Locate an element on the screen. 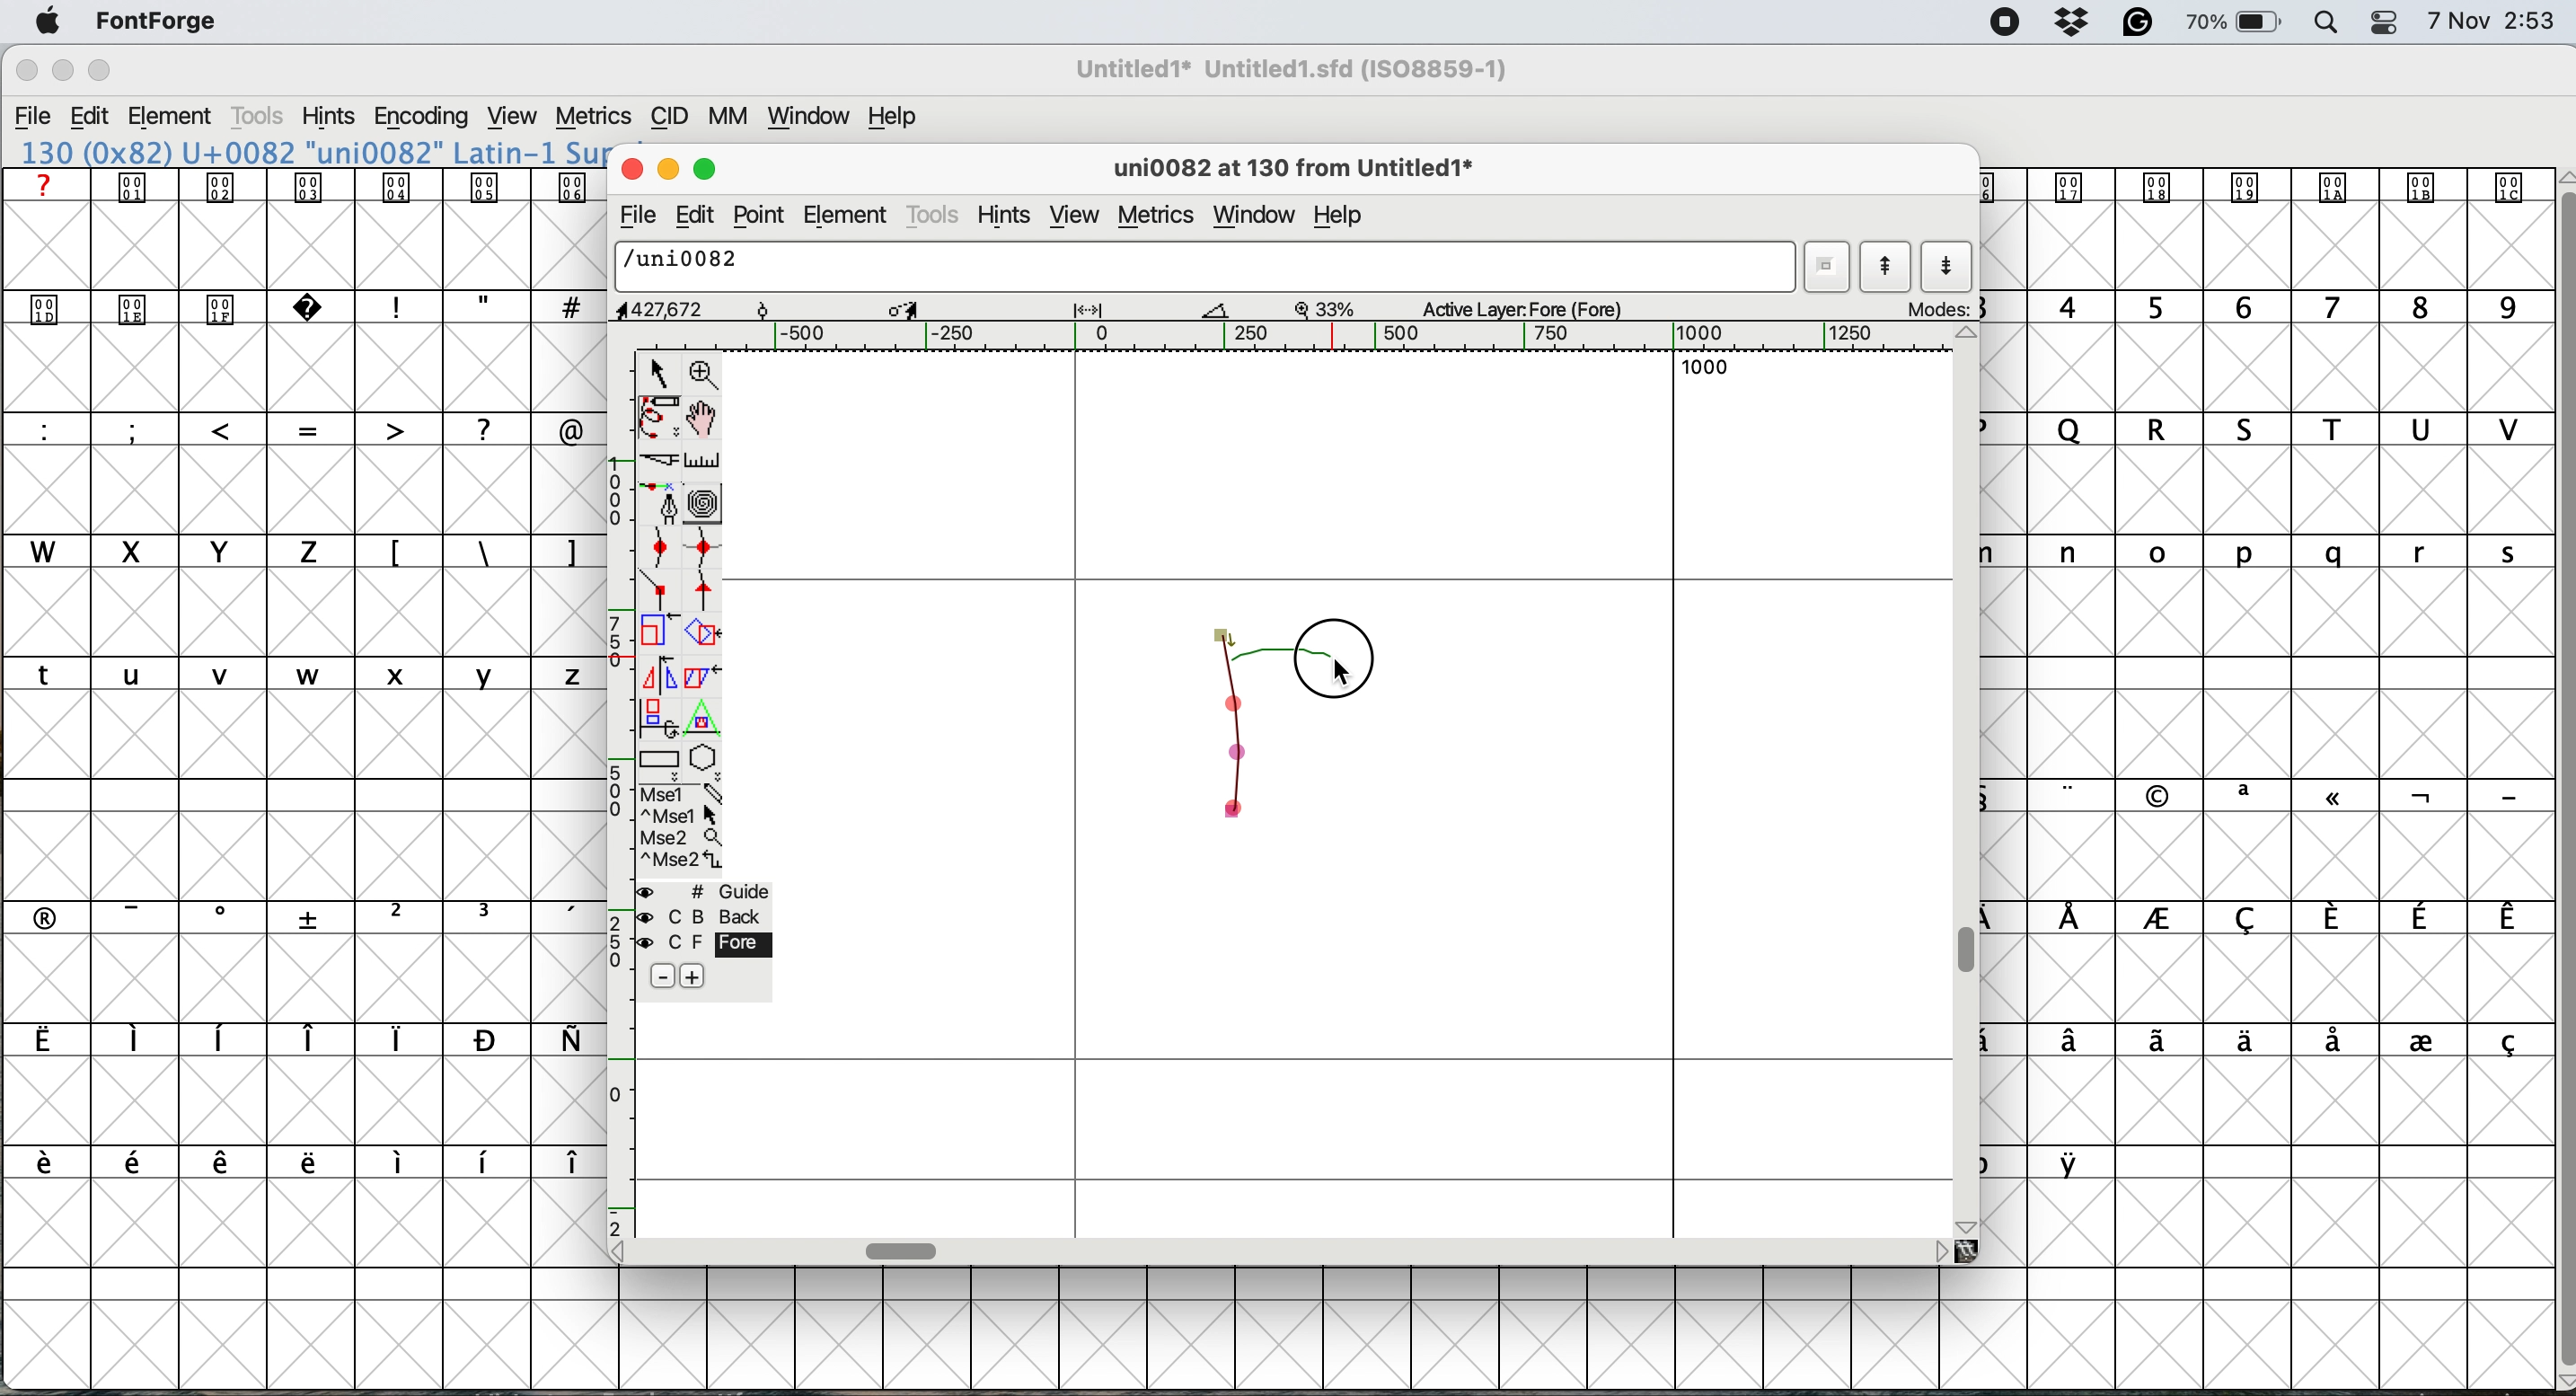 The width and height of the screenshot is (2576, 1396). file is located at coordinates (38, 118).